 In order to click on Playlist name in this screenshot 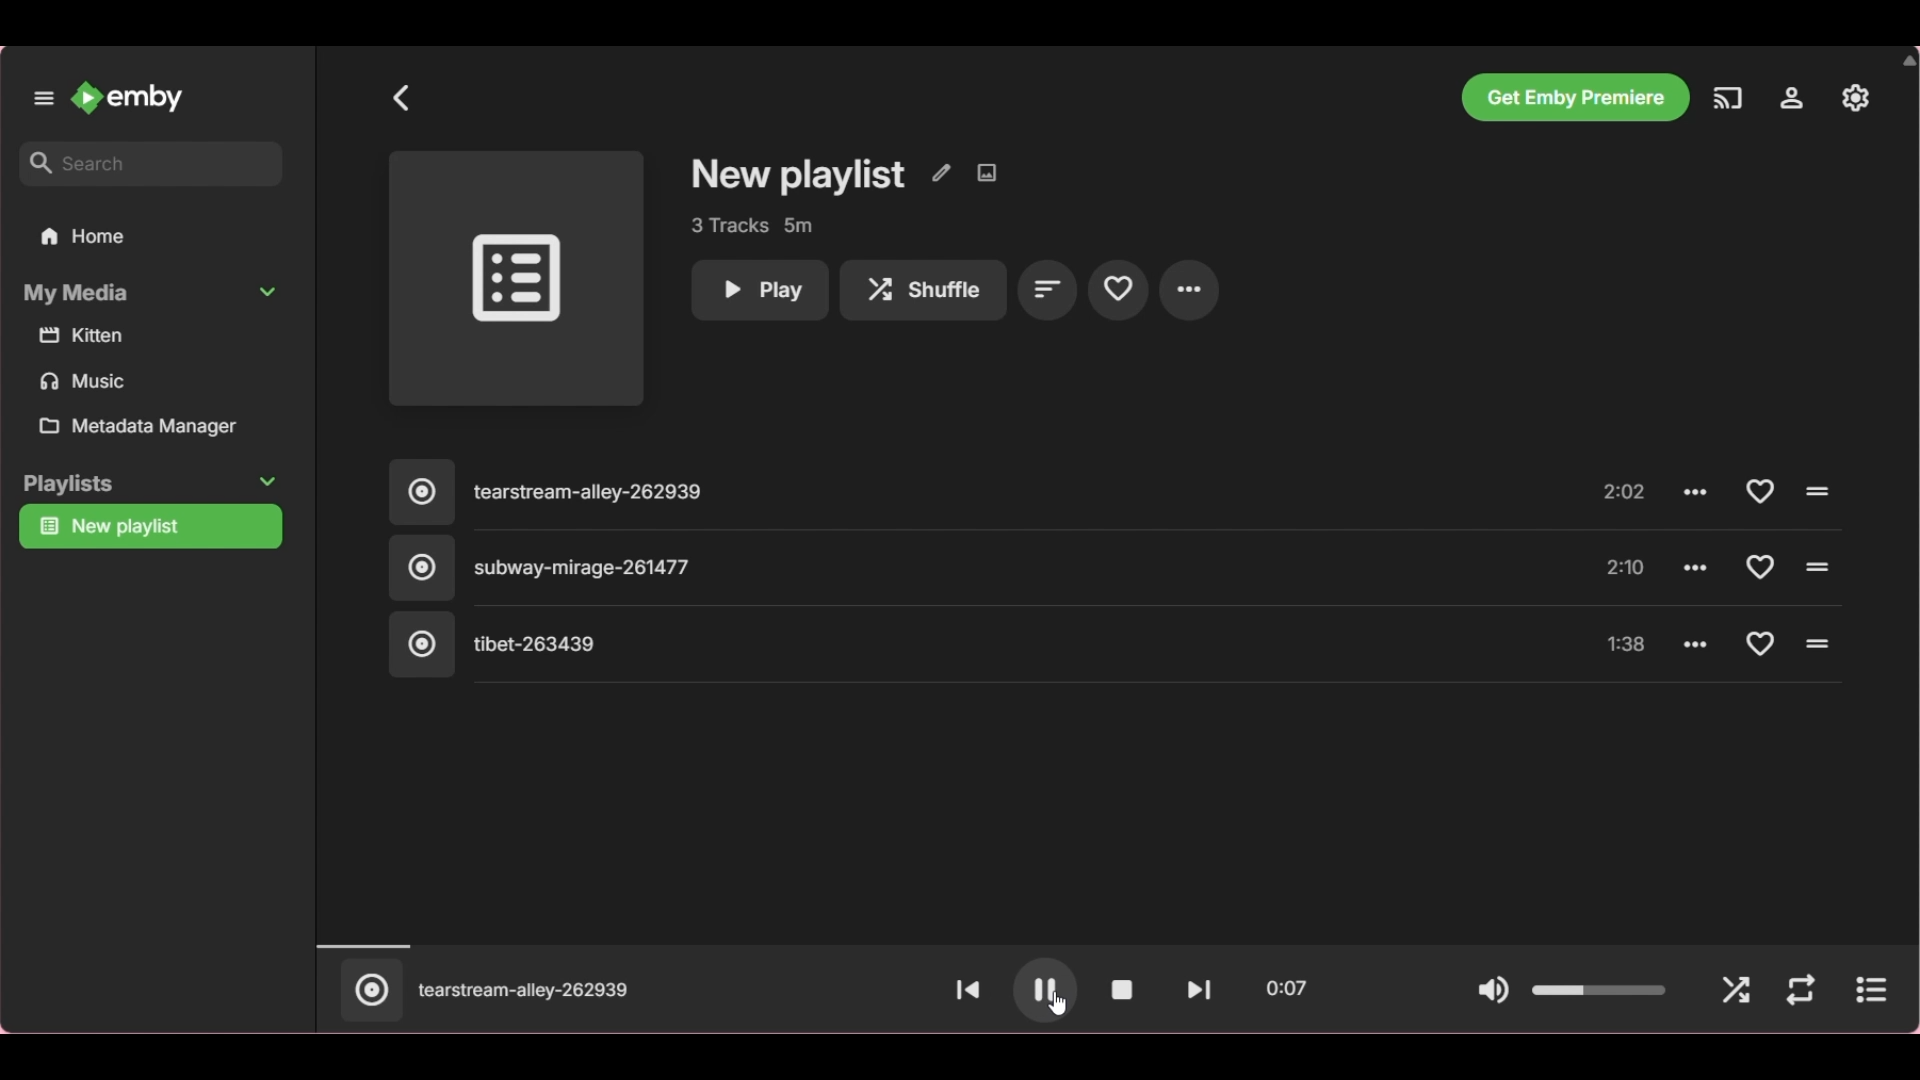, I will do `click(799, 176)`.